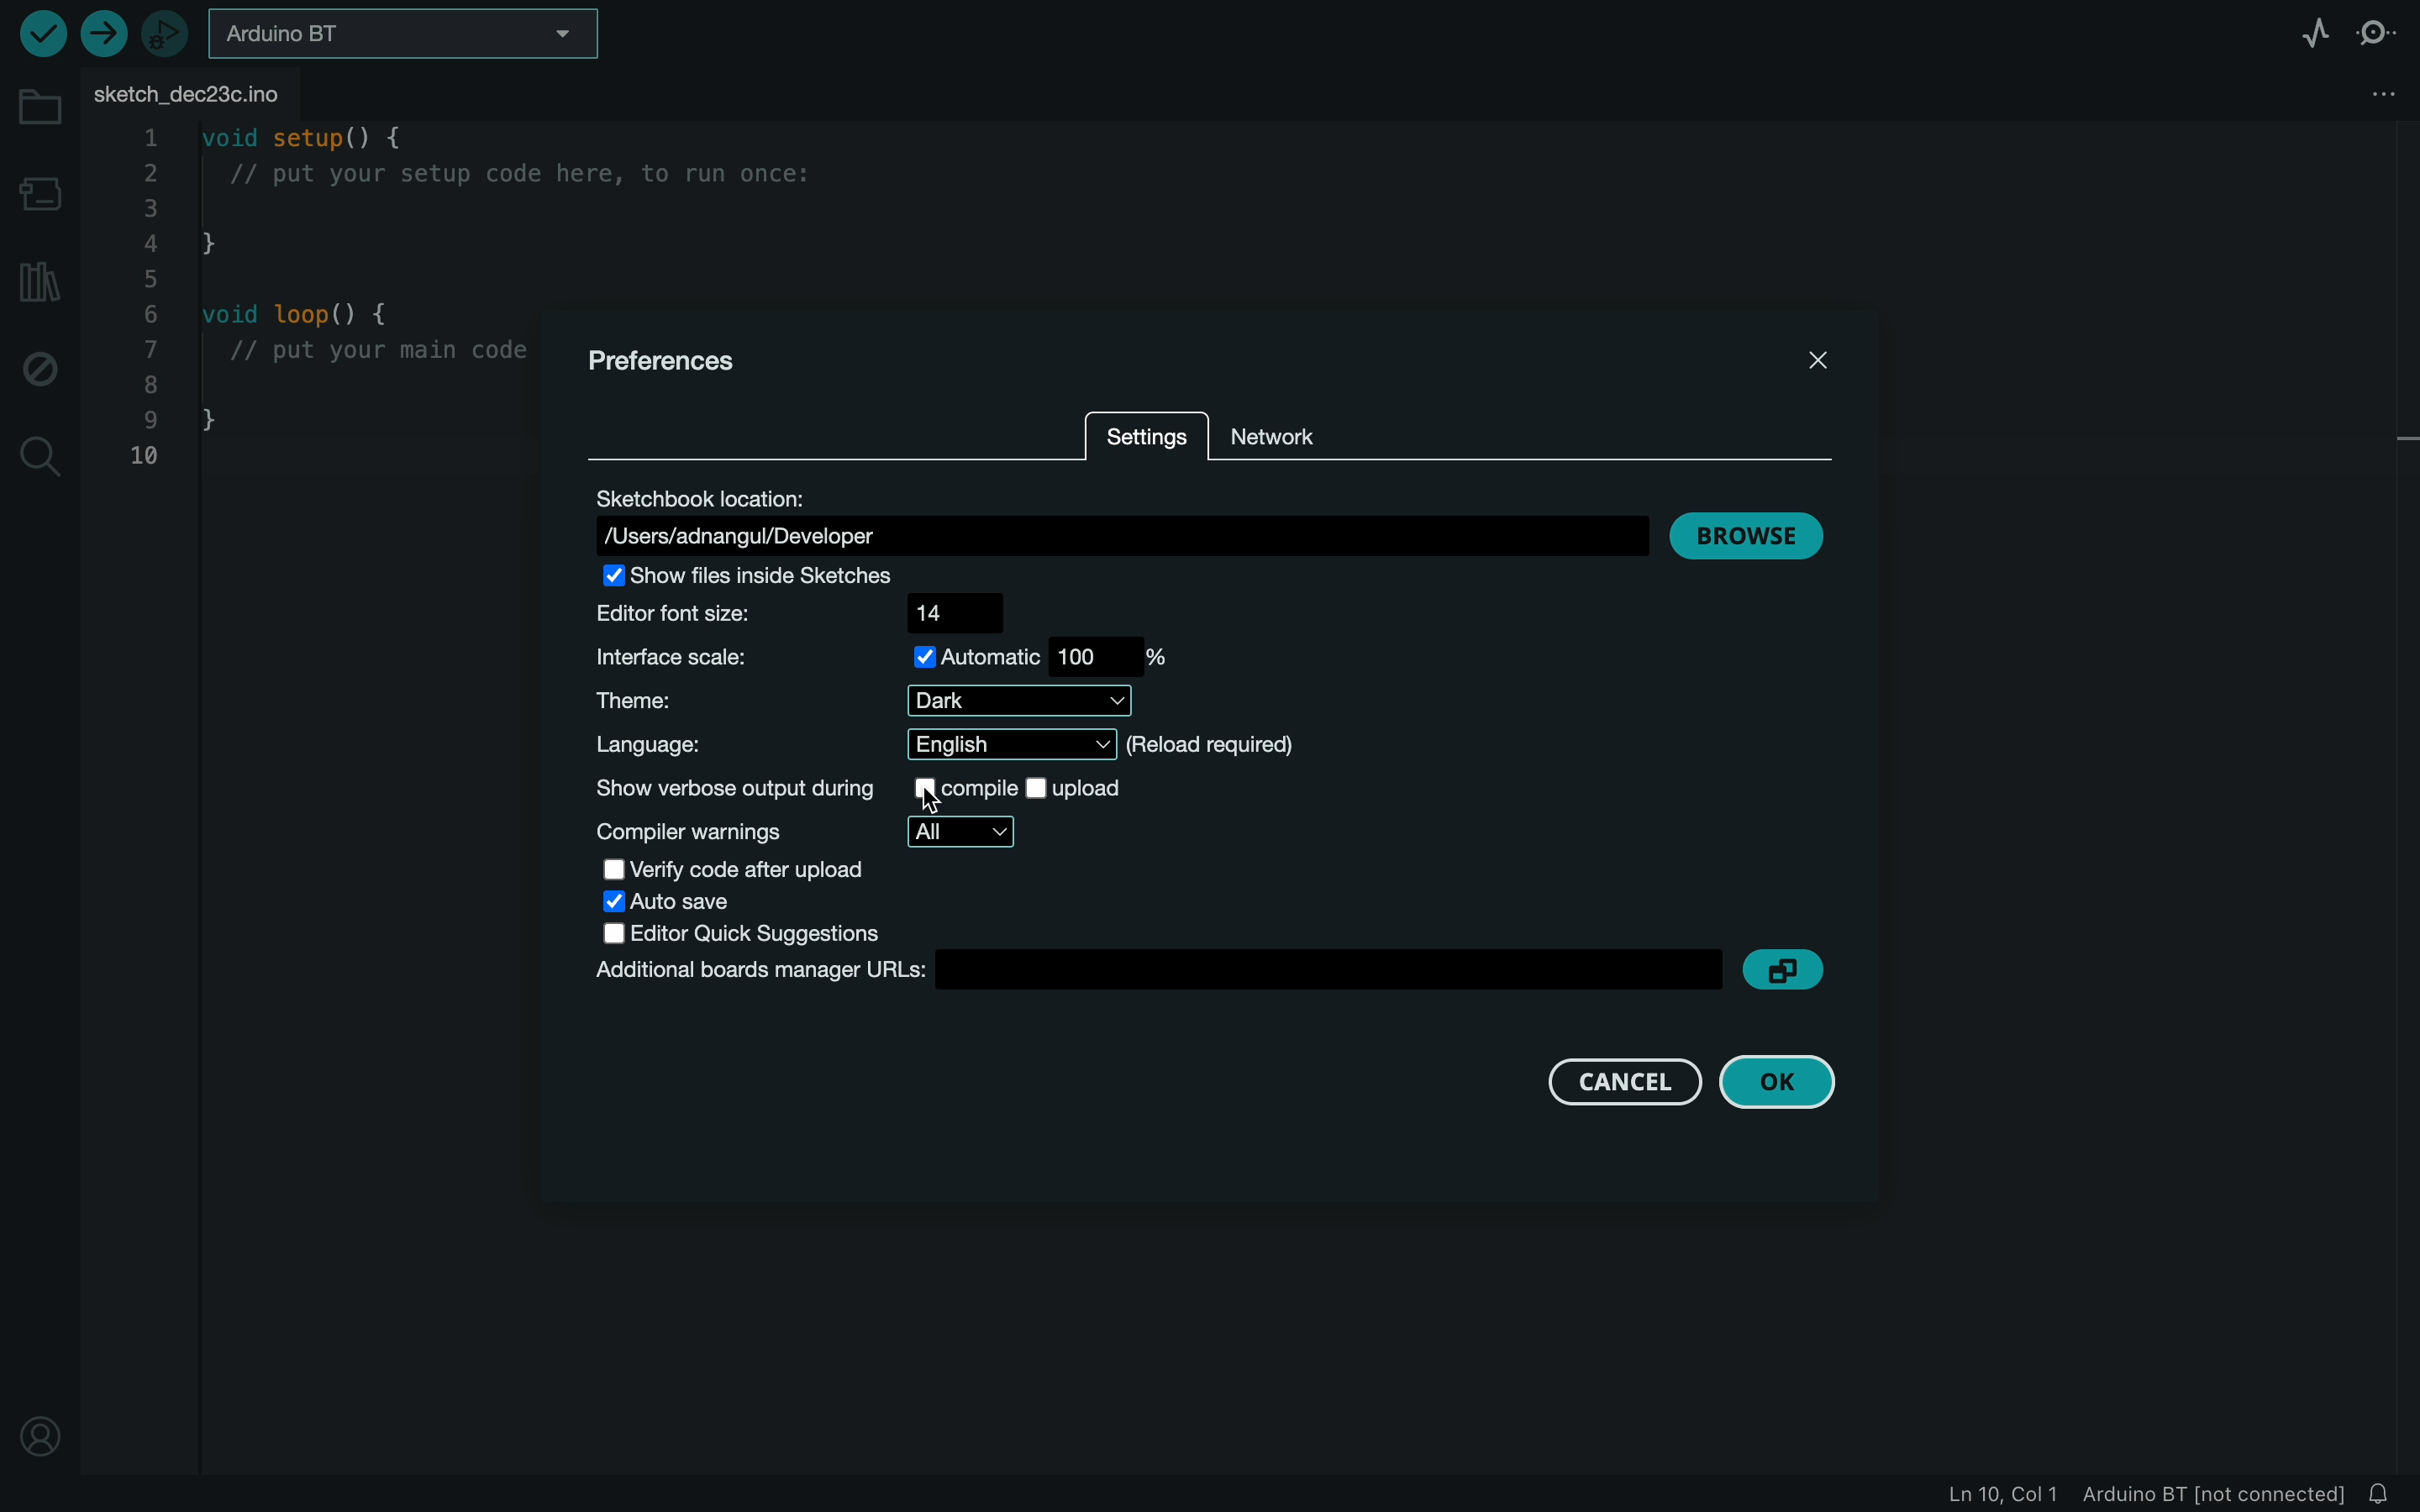 This screenshot has height=1512, width=2420. Describe the element at coordinates (2375, 36) in the screenshot. I see `serial monitor` at that location.